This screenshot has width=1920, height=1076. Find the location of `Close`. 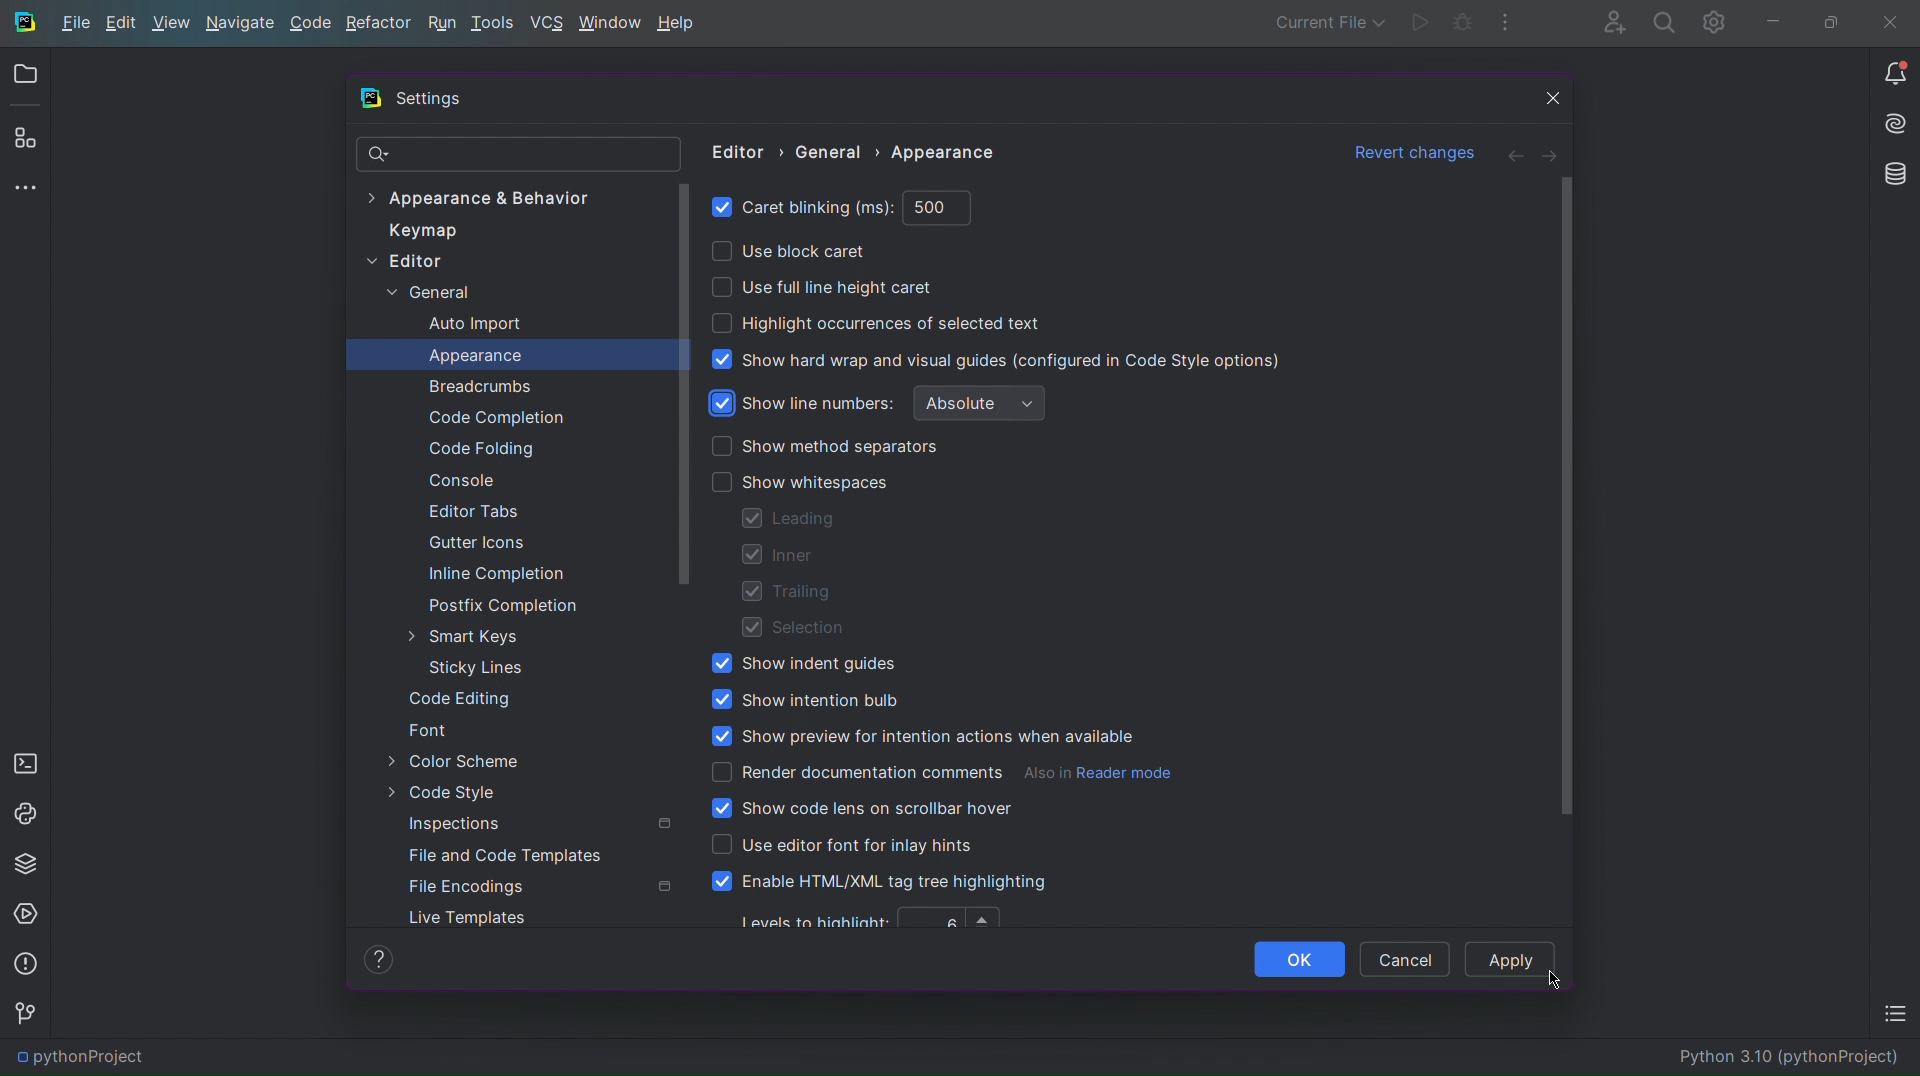

Close is located at coordinates (1894, 20).